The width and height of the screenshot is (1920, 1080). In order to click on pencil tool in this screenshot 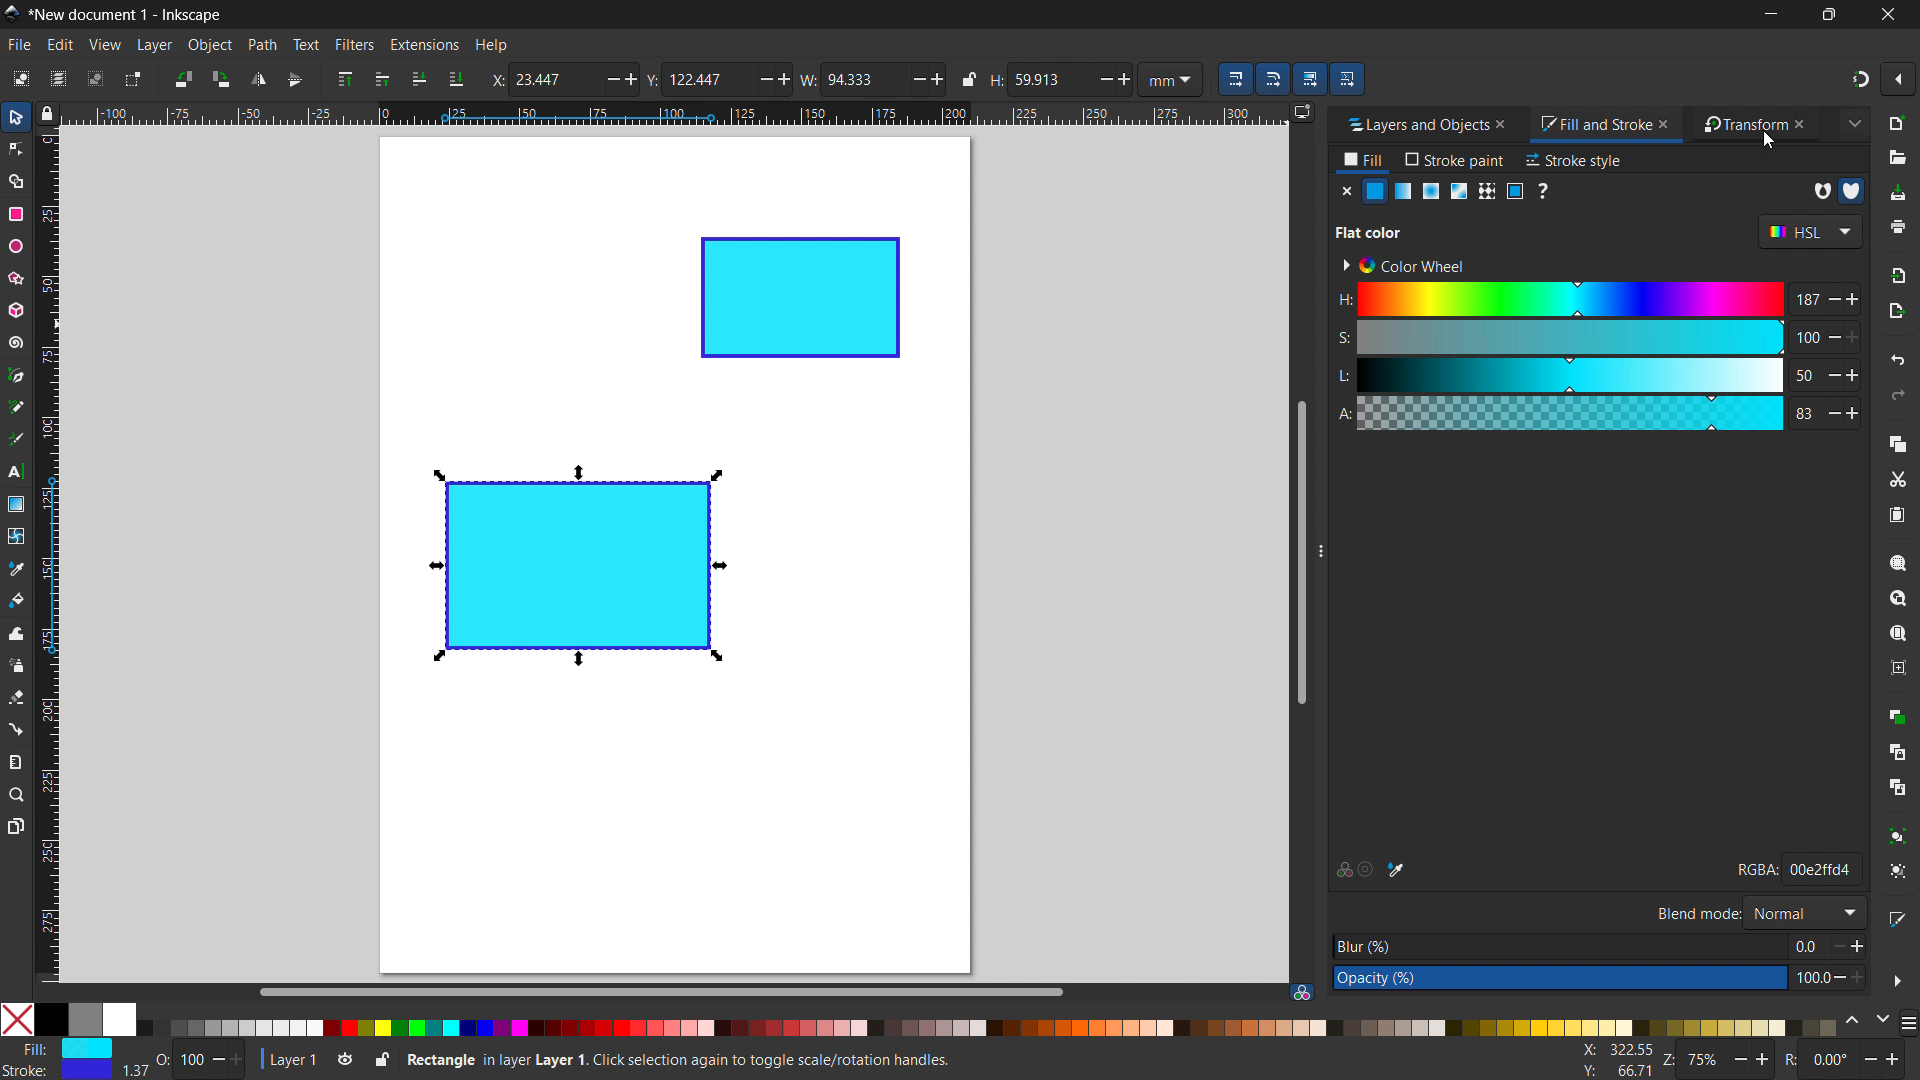, I will do `click(14, 406)`.